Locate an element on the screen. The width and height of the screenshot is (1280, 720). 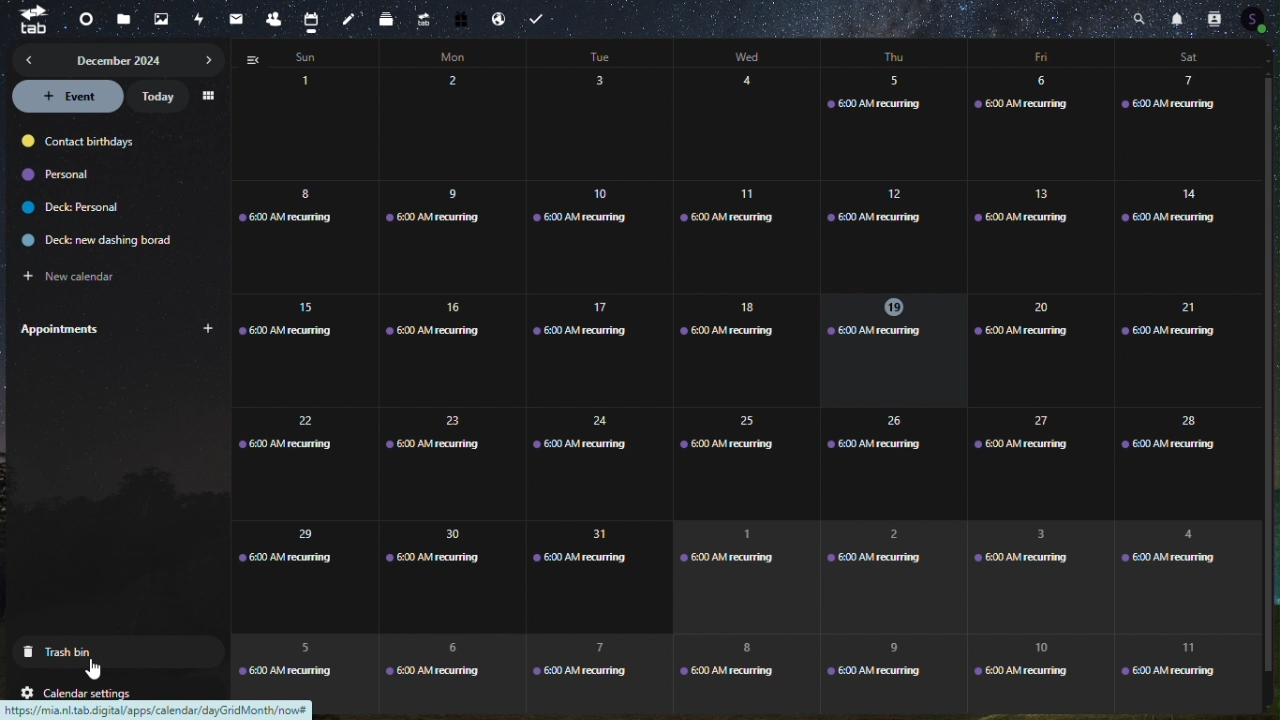
contact birthdays is located at coordinates (83, 143).